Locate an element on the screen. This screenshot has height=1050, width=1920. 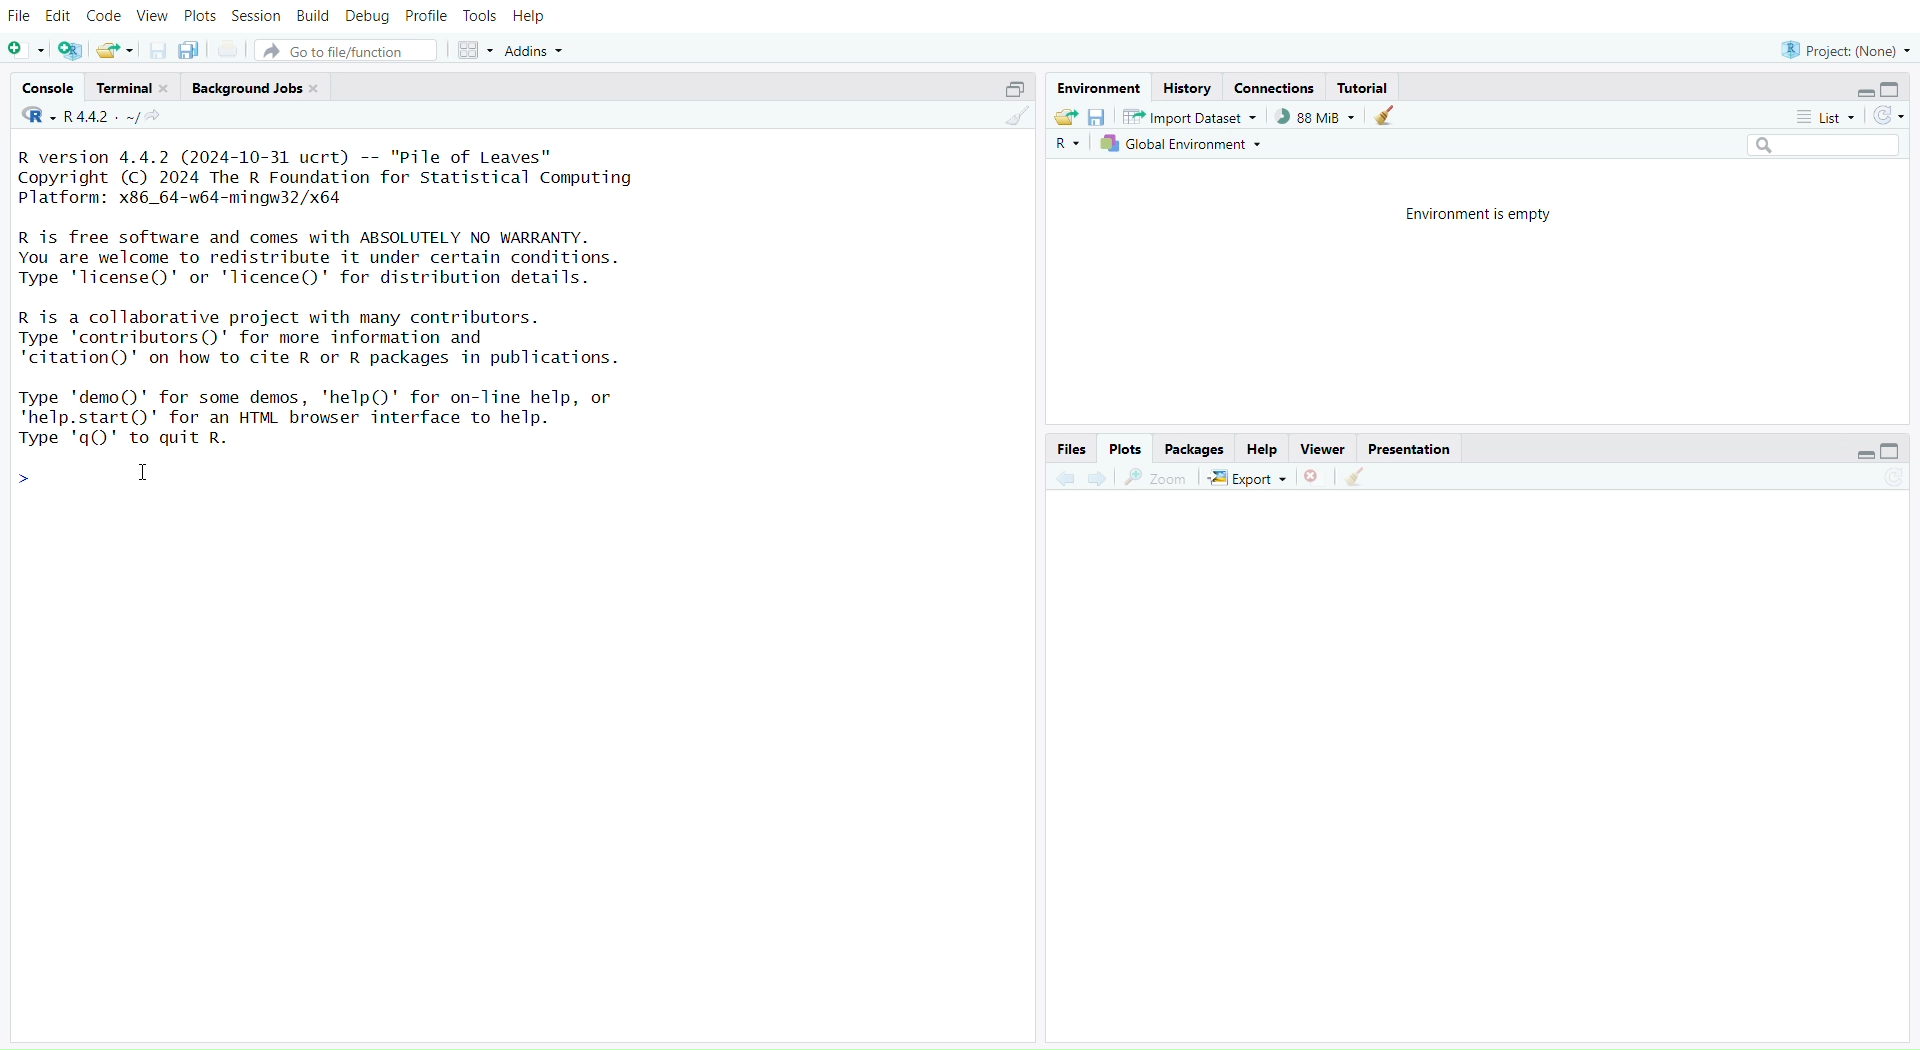
clear all plot is located at coordinates (1354, 477).